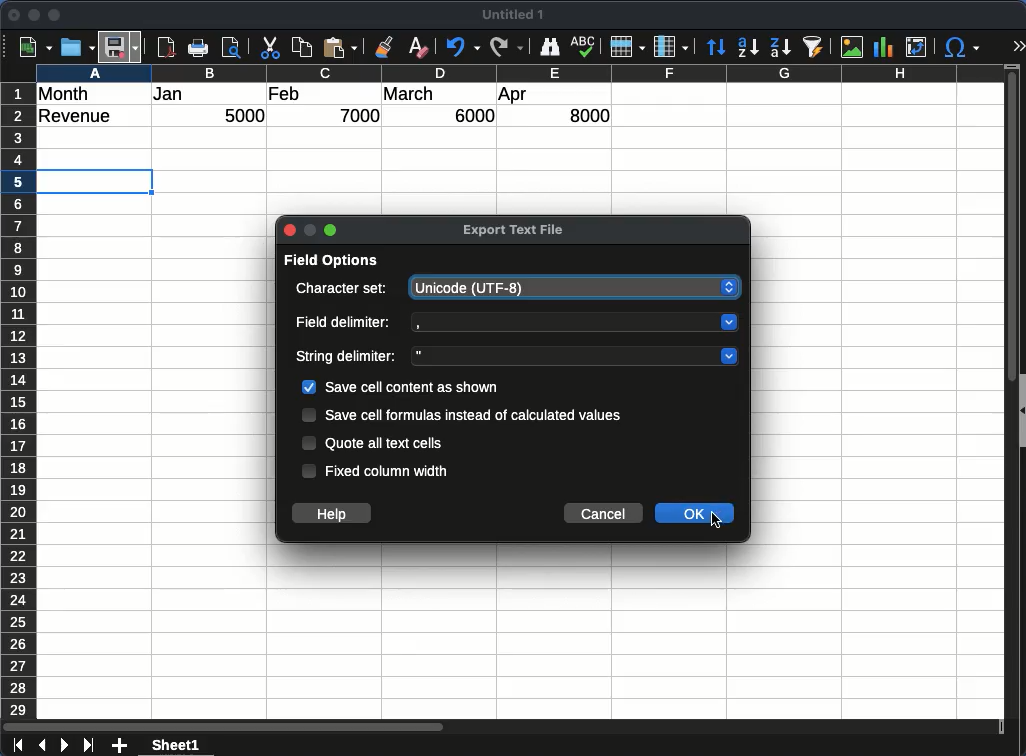 This screenshot has height=756, width=1026. I want to click on save cell content as shown, so click(417, 387).